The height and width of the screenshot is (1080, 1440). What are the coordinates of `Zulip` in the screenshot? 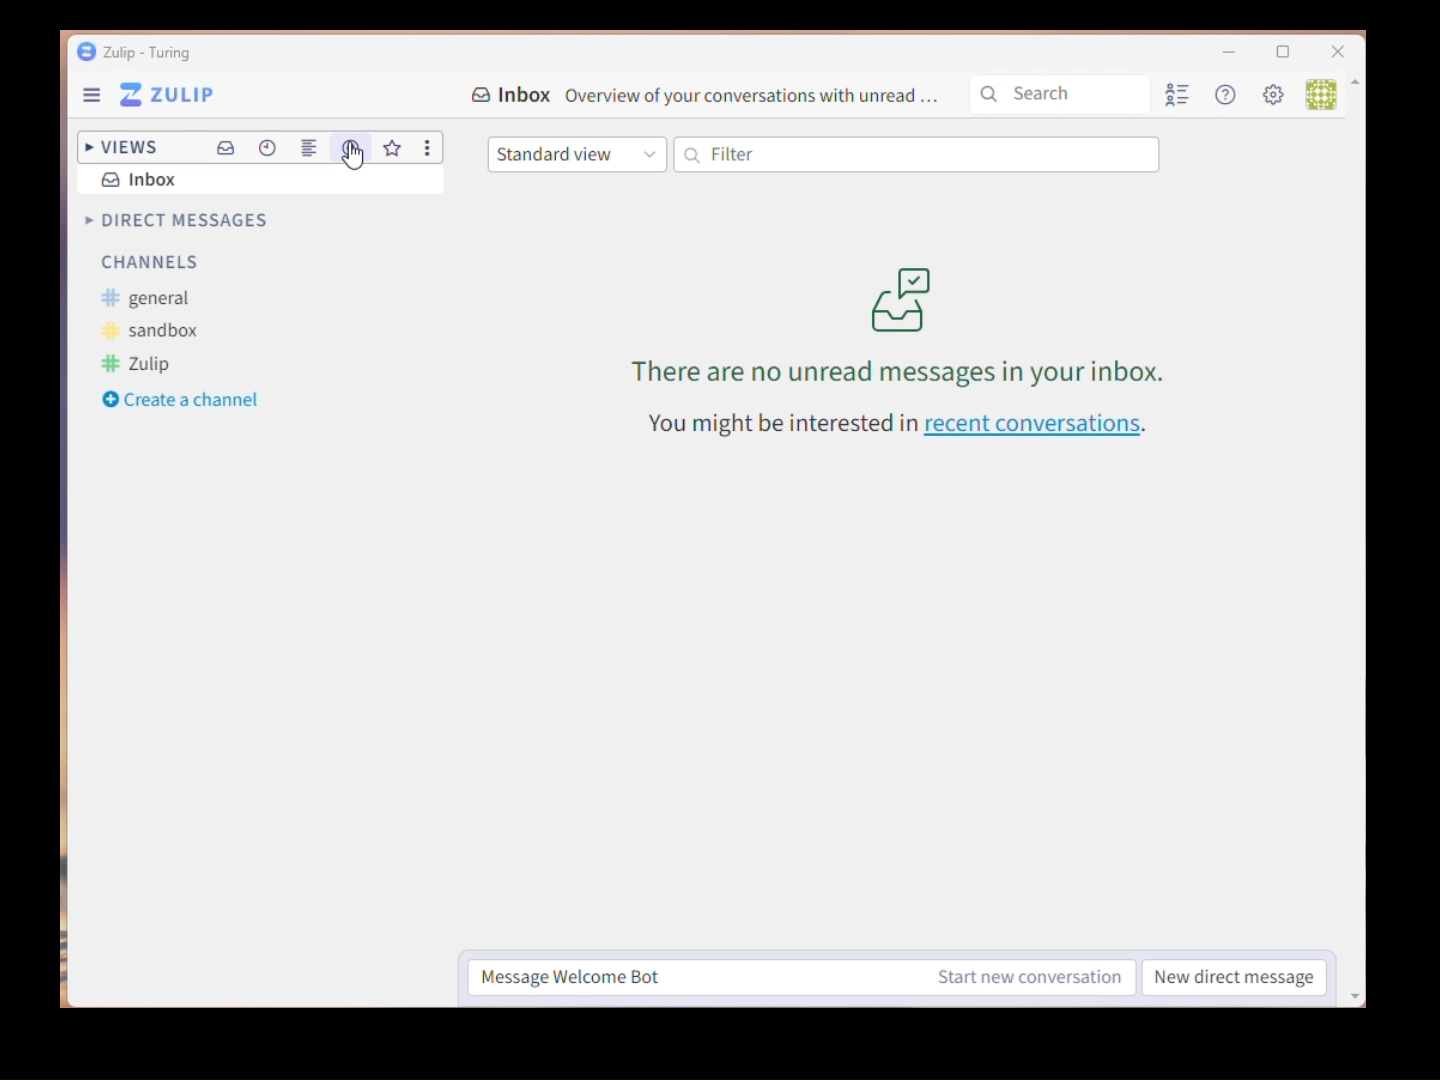 It's located at (136, 52).